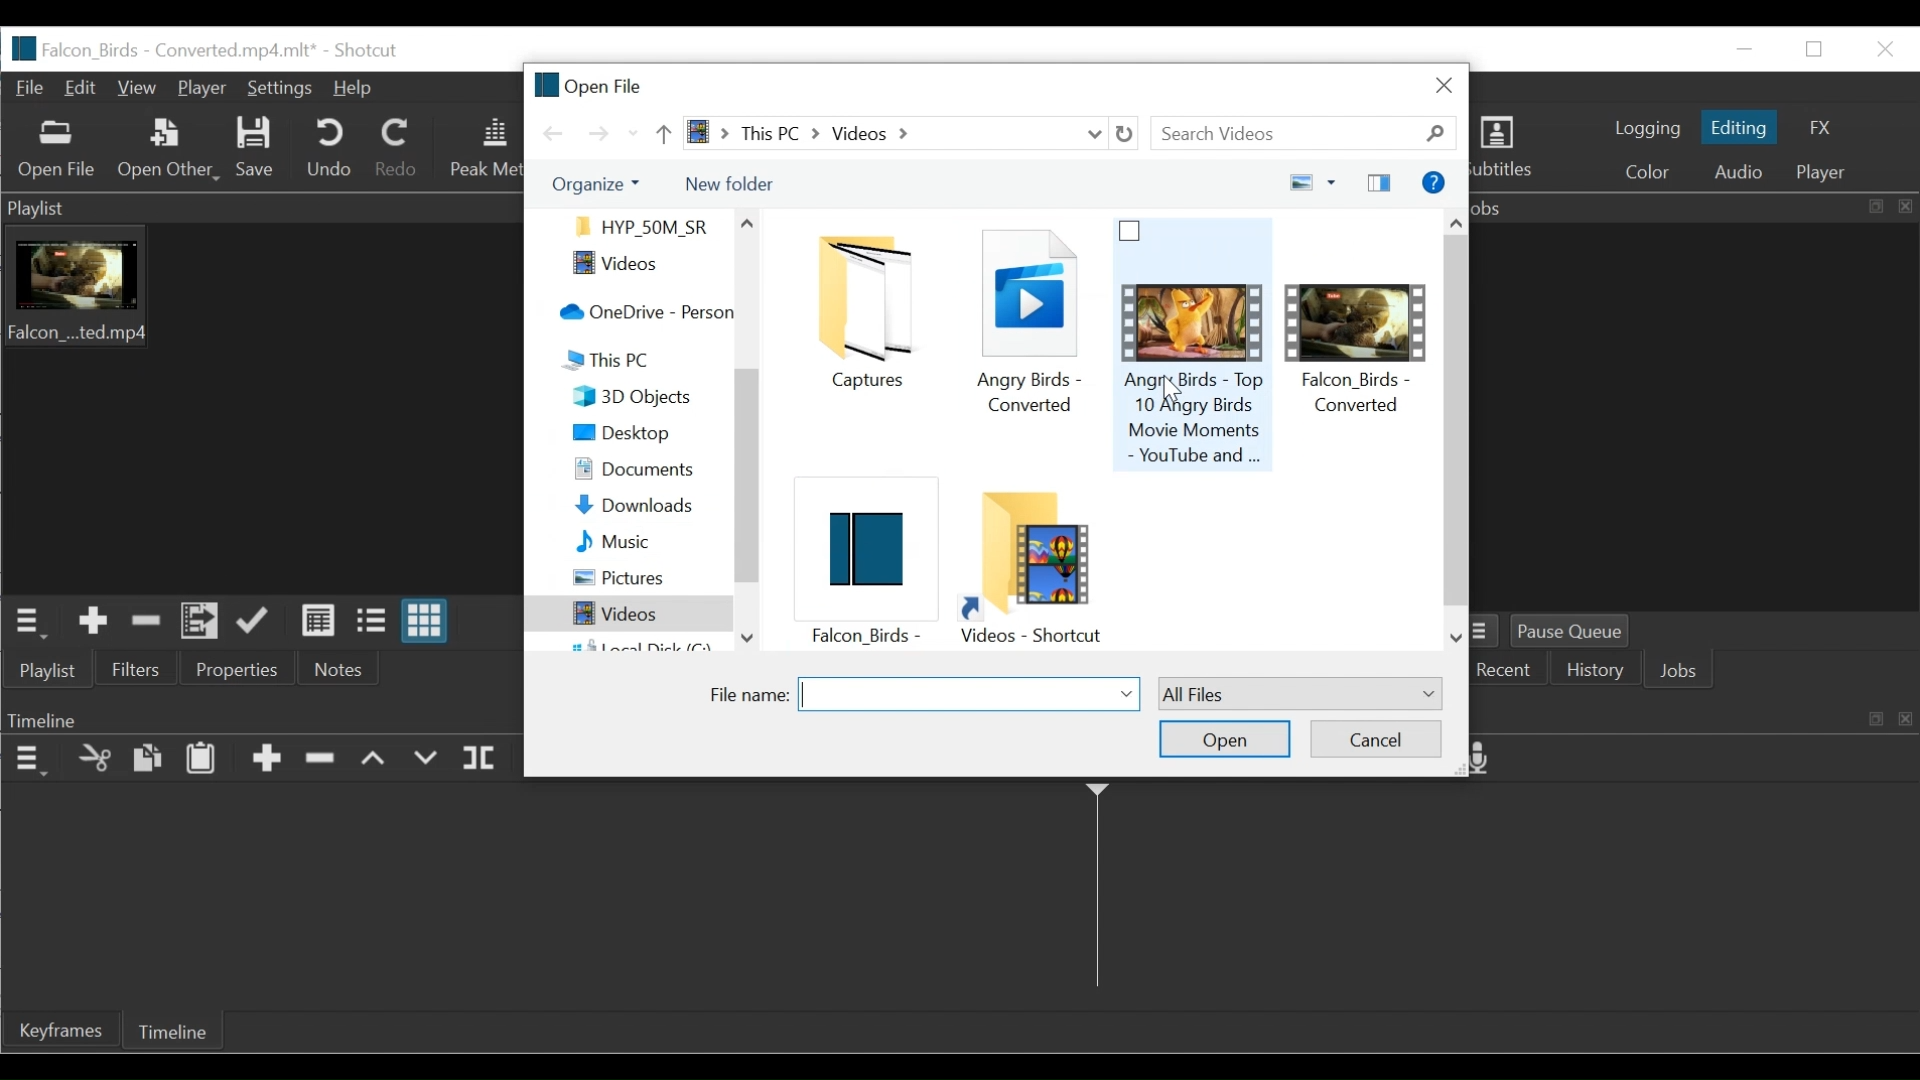 This screenshot has height=1080, width=1920. Describe the element at coordinates (376, 622) in the screenshot. I see `View as files` at that location.